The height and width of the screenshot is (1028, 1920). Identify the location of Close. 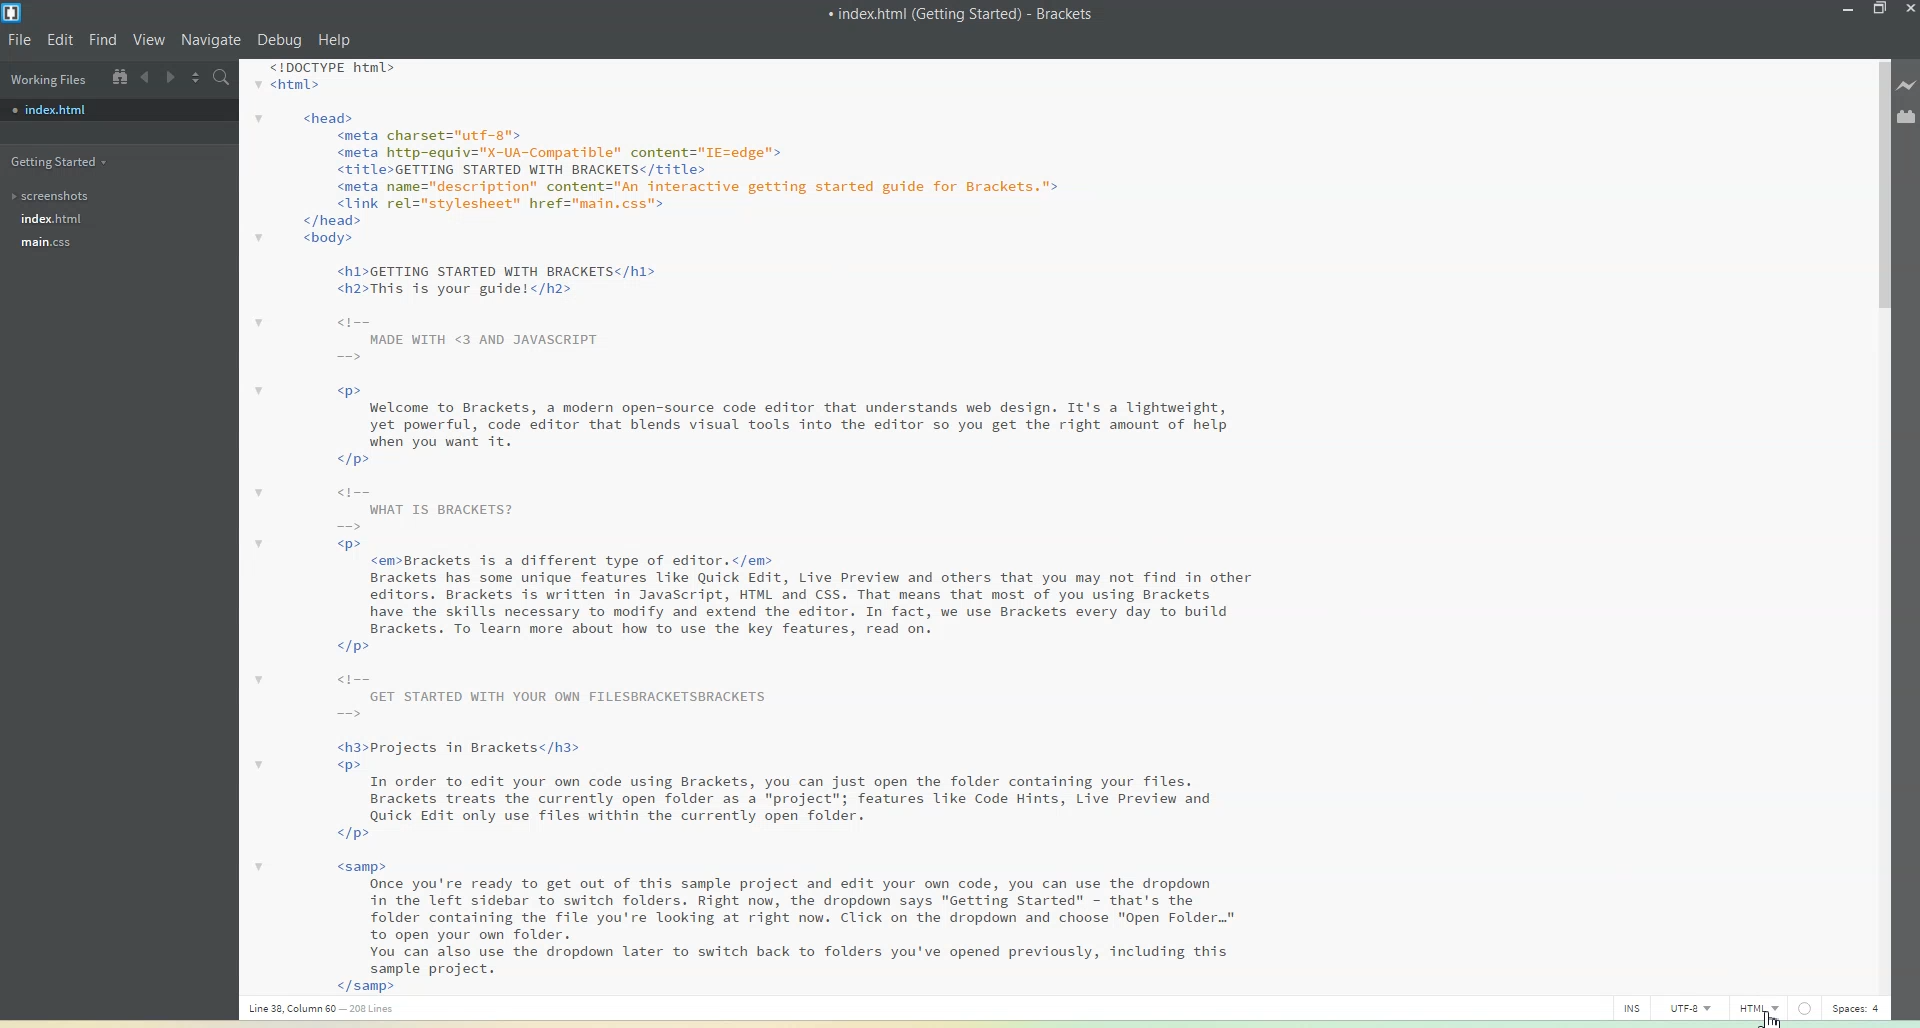
(1908, 10).